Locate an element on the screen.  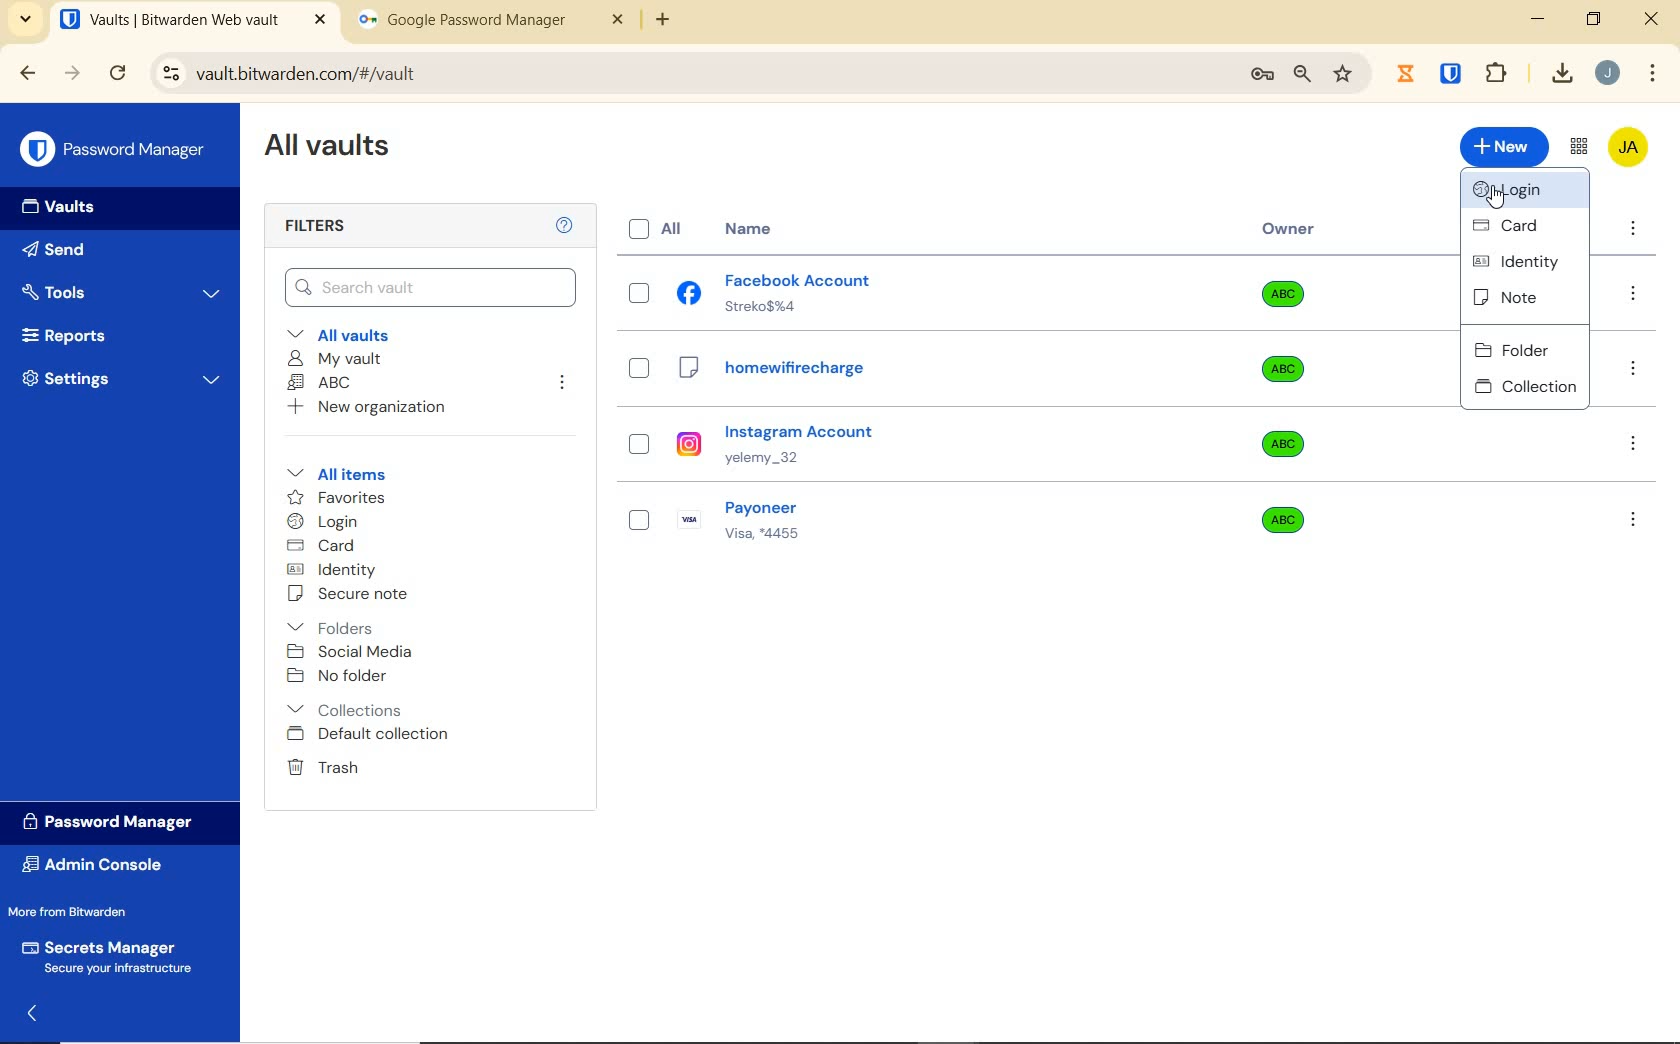
Search Vault is located at coordinates (431, 287).